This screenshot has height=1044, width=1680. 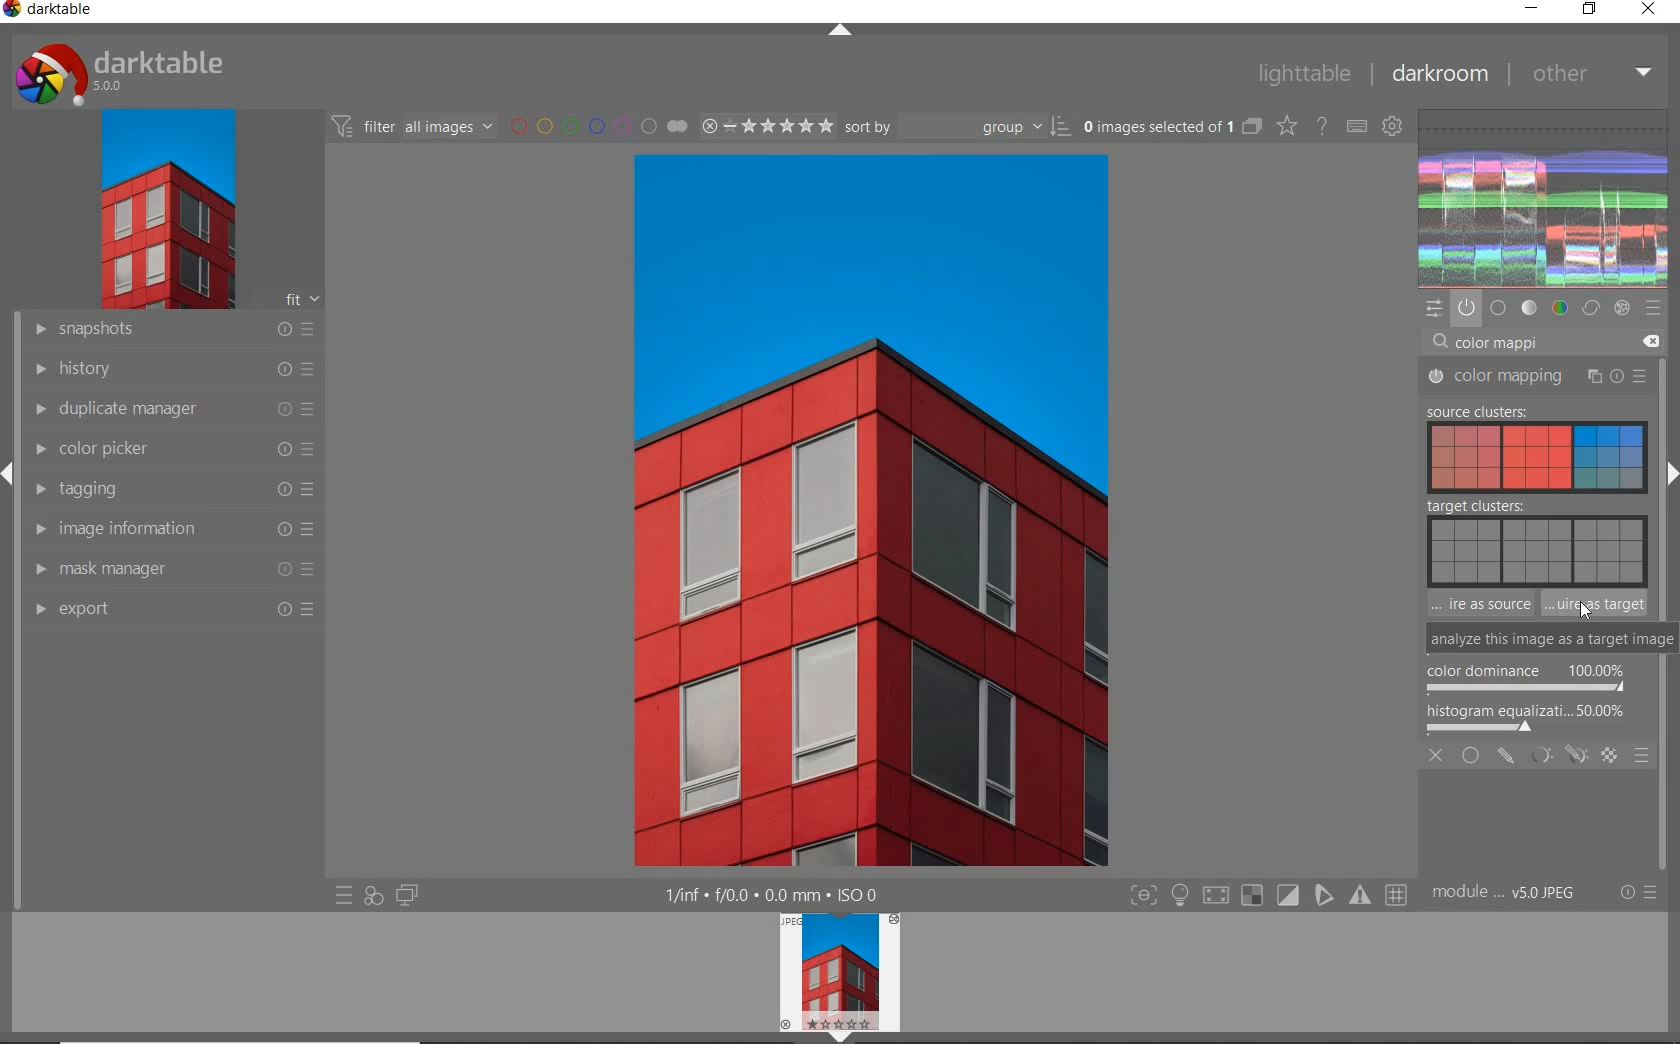 I want to click on image information, so click(x=172, y=529).